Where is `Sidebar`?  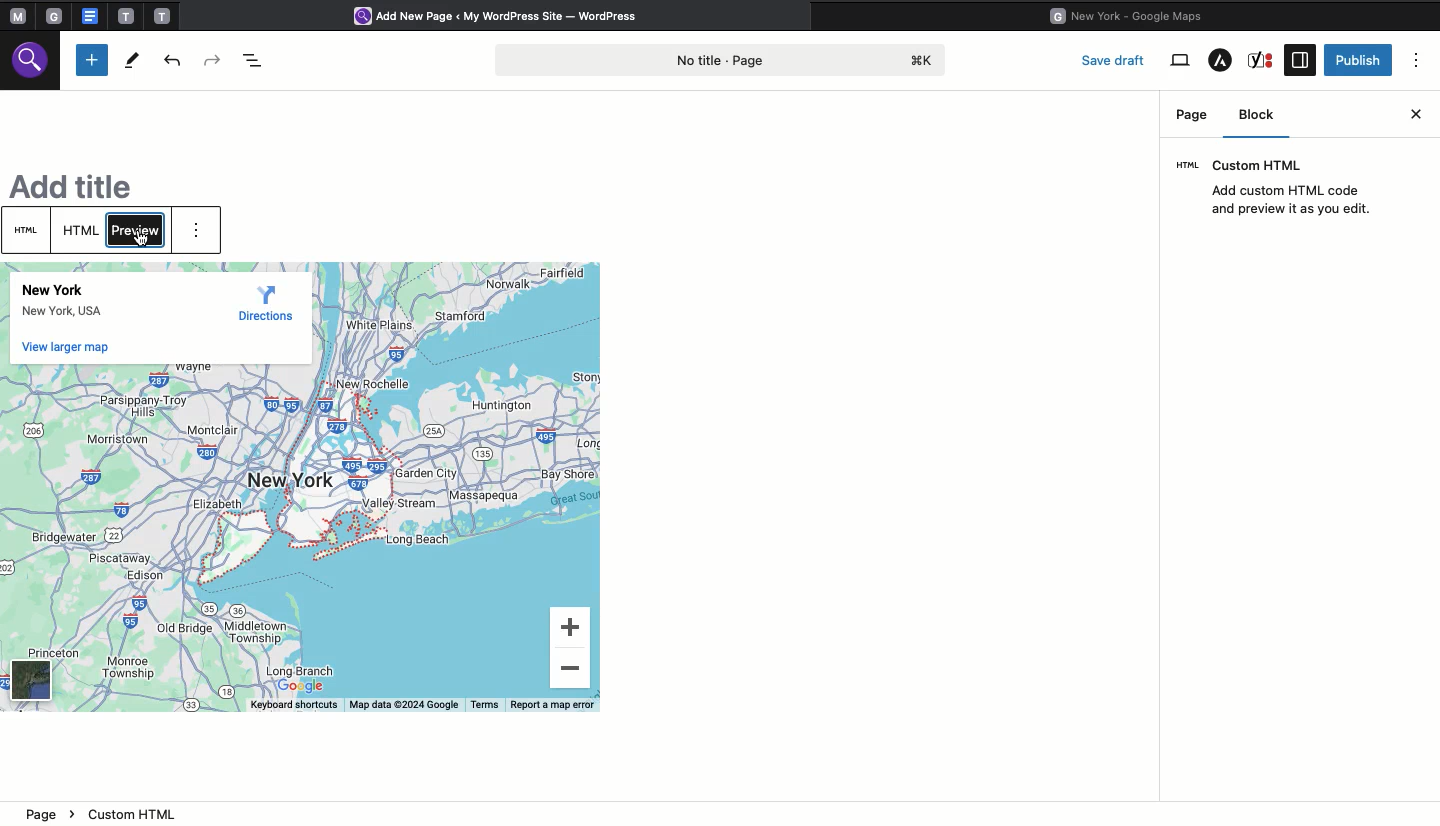 Sidebar is located at coordinates (1299, 60).